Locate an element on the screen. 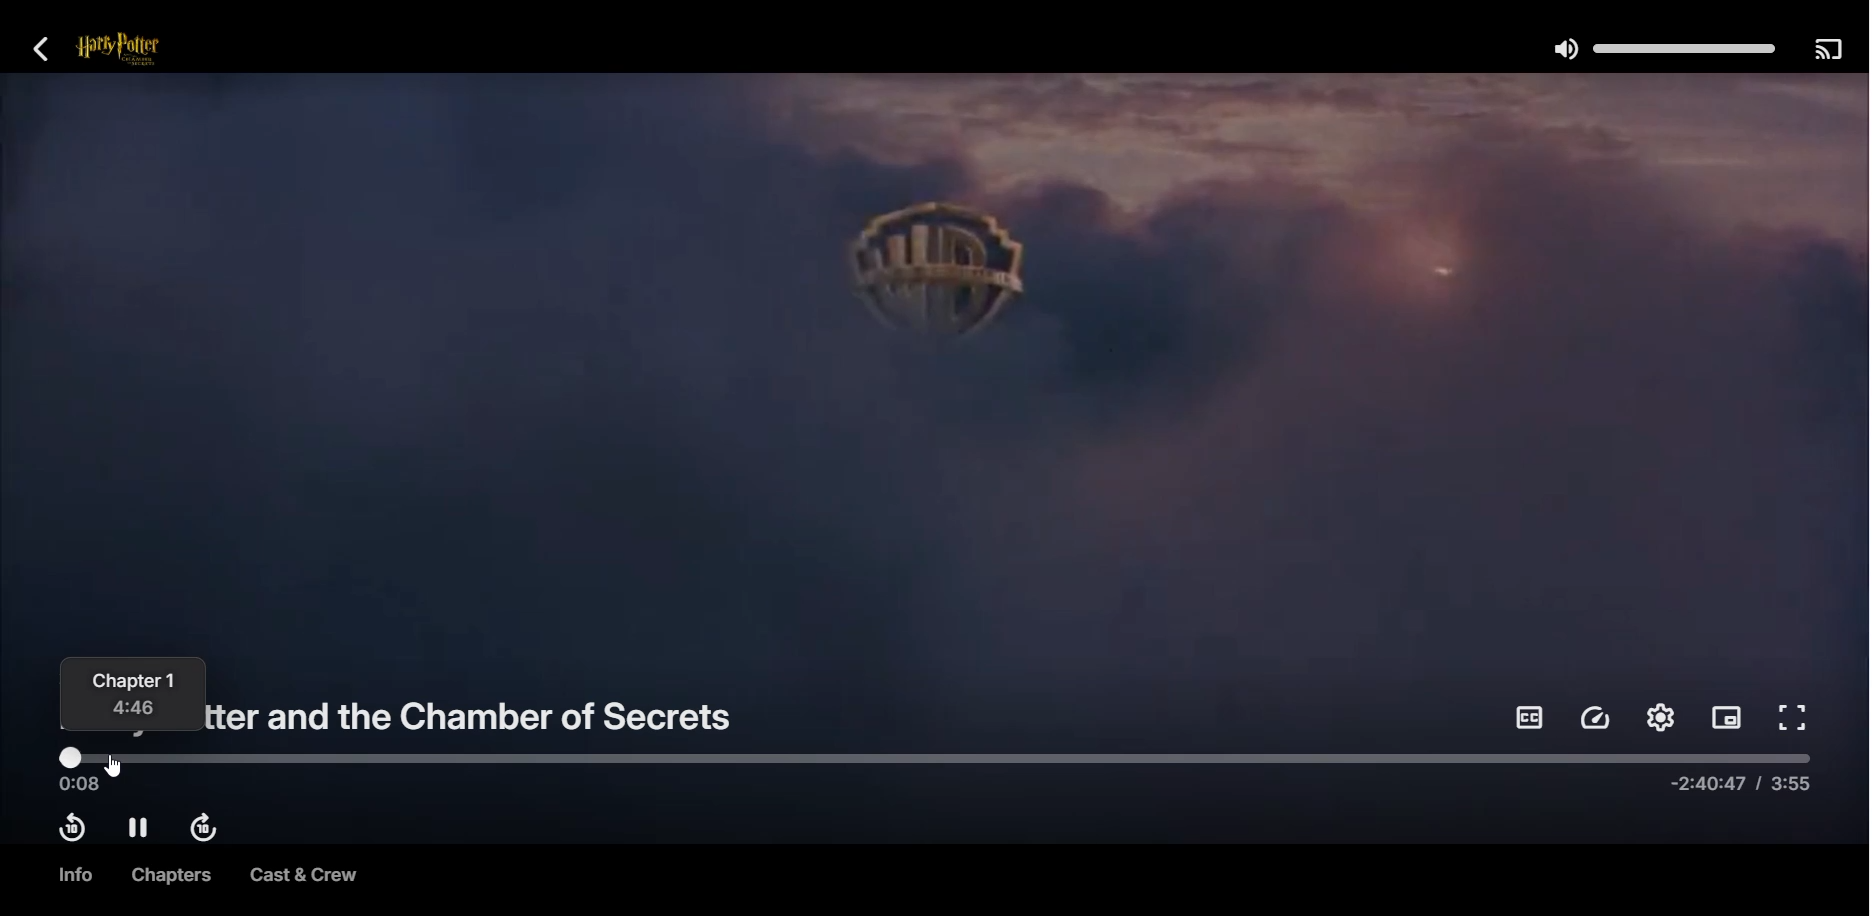 The width and height of the screenshot is (1872, 916). Movie Chapter and Timing details is located at coordinates (132, 696).